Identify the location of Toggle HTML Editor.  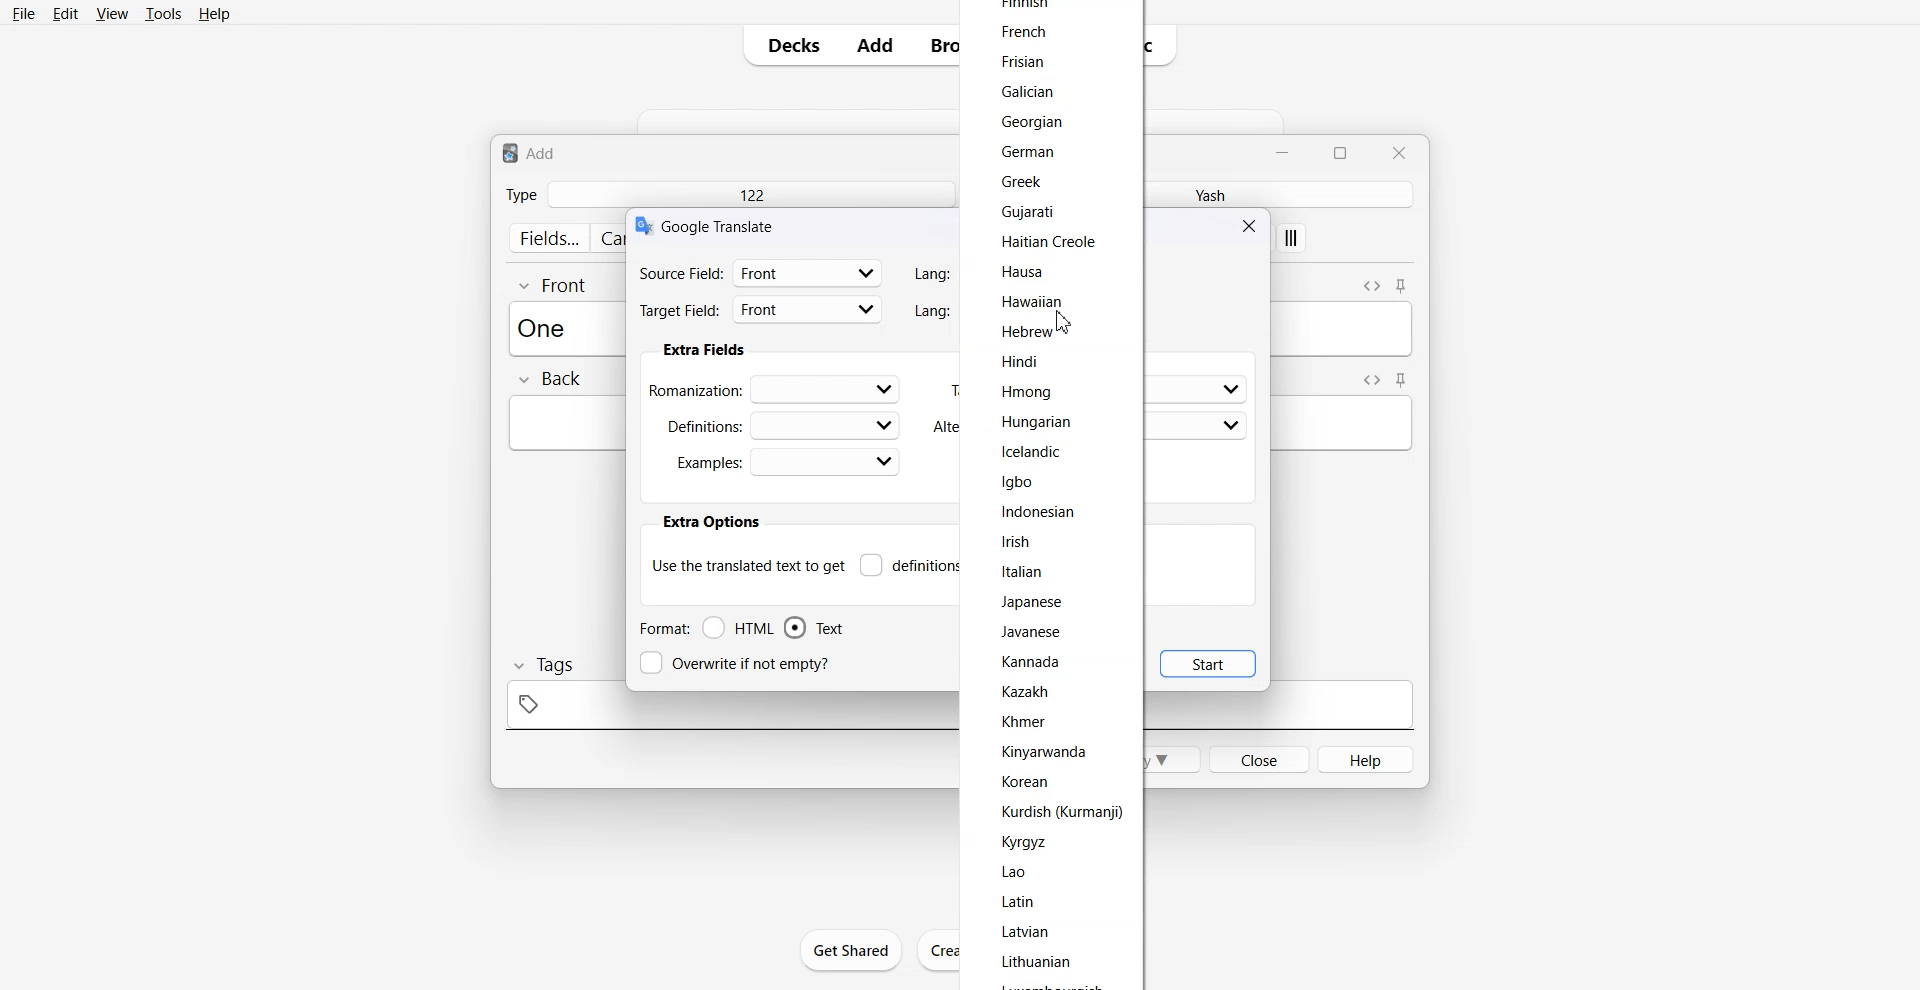
(1371, 284).